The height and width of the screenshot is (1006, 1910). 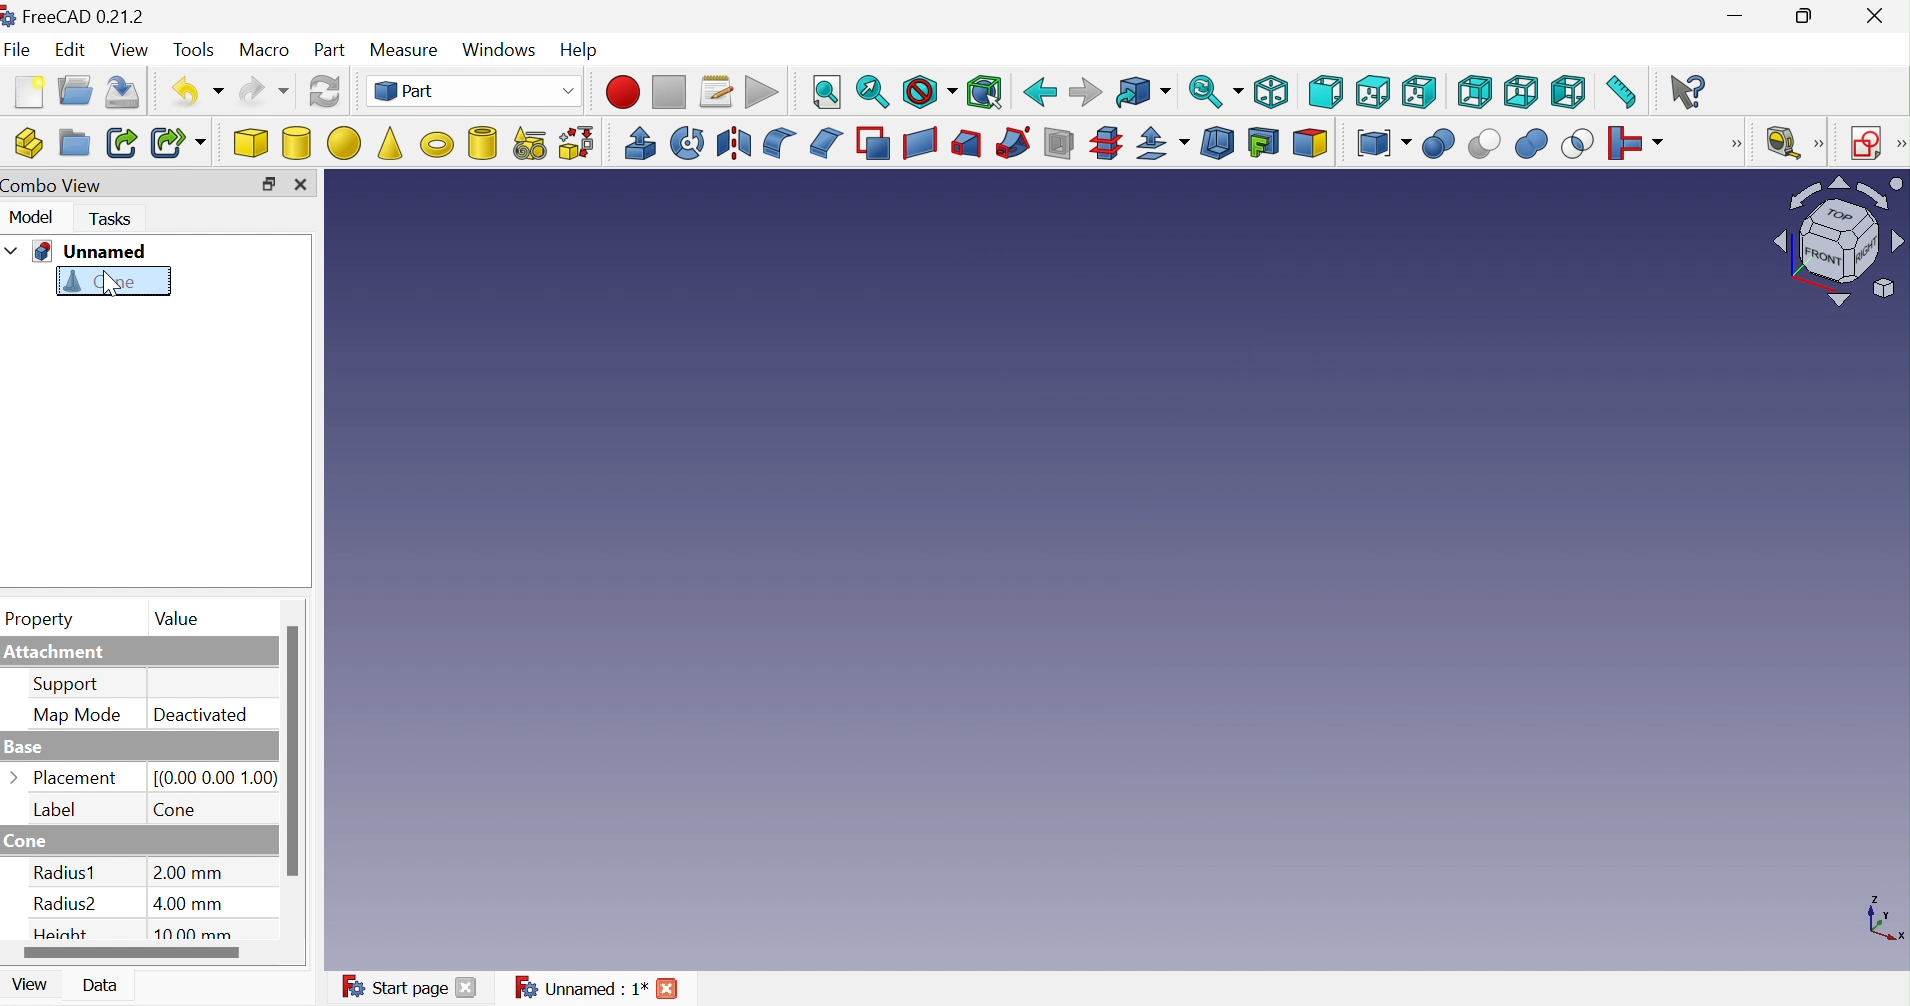 I want to click on Intersection, so click(x=1578, y=147).